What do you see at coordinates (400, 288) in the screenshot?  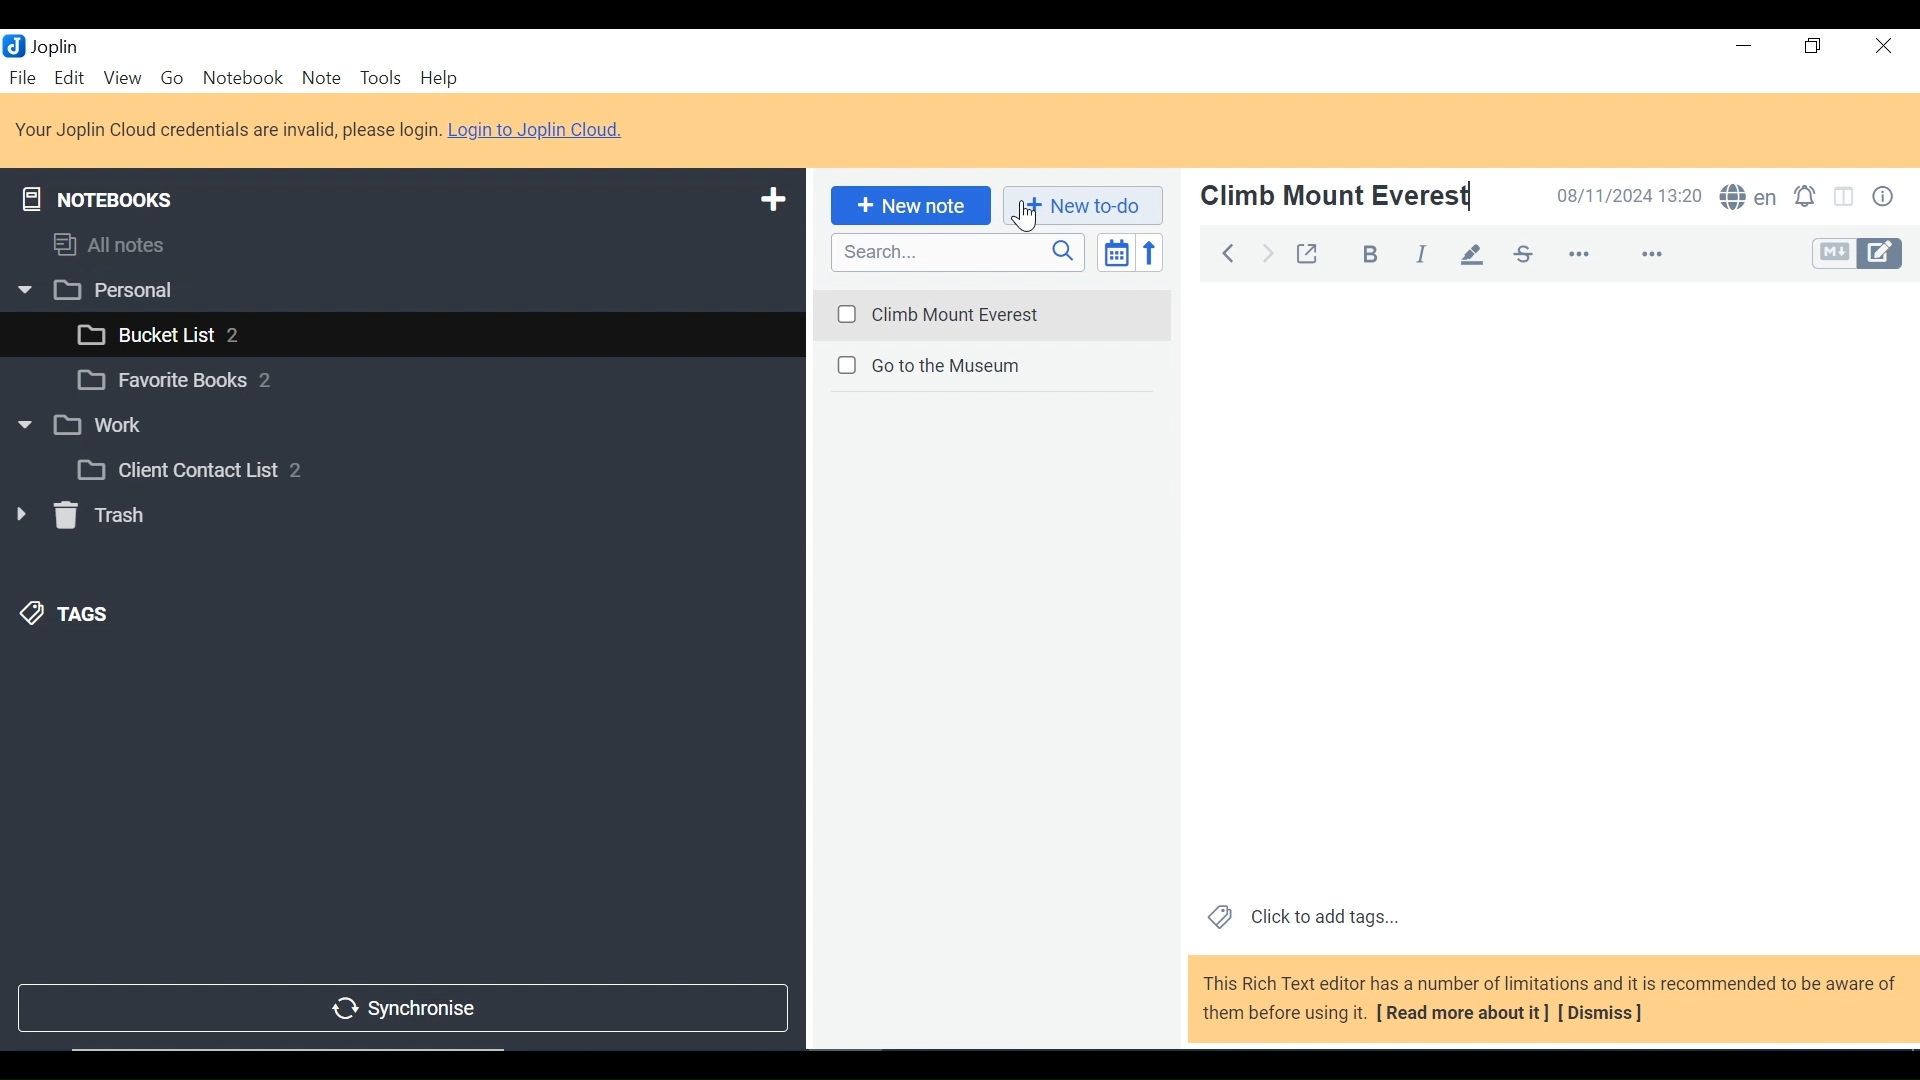 I see `Notebook` at bounding box center [400, 288].